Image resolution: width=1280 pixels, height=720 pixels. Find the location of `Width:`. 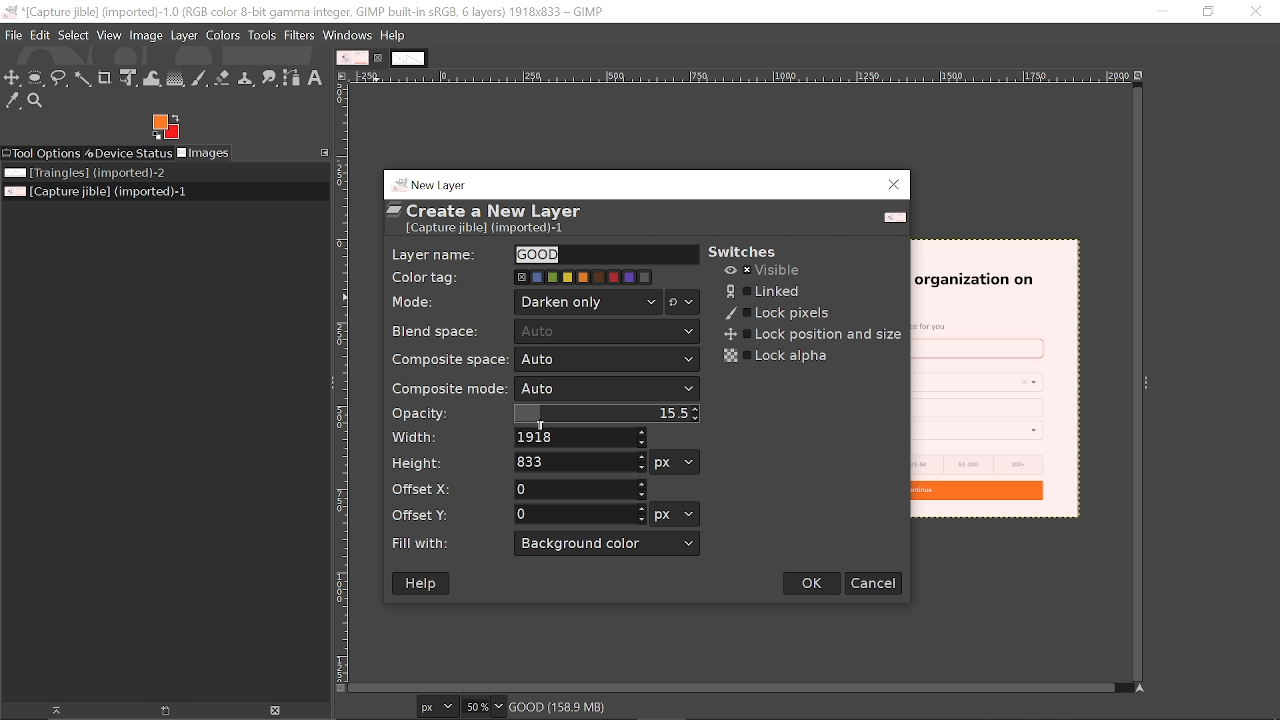

Width: is located at coordinates (416, 437).